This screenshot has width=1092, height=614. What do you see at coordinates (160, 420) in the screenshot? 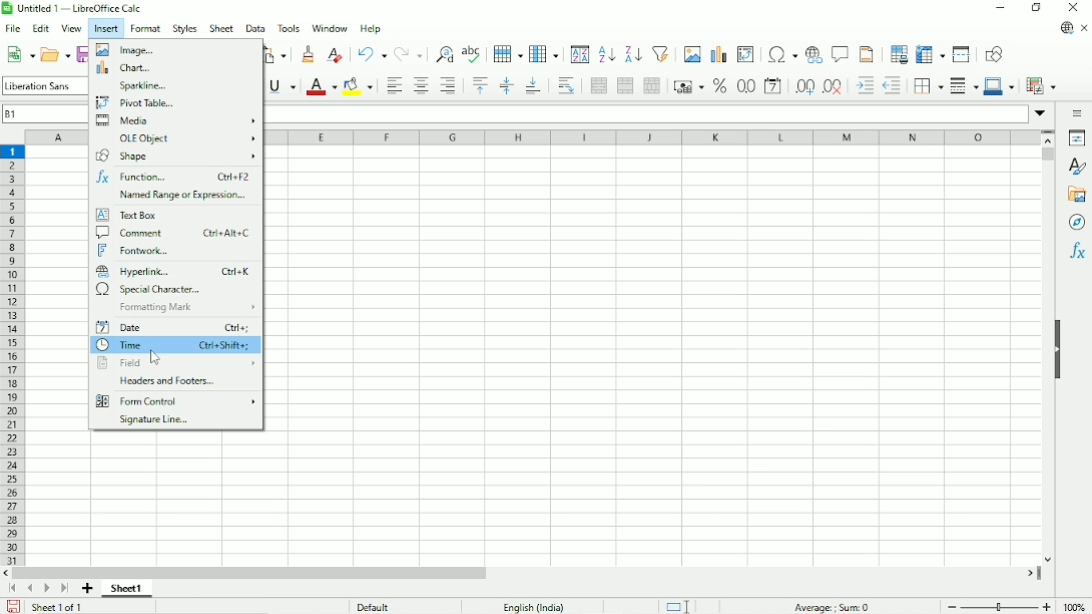
I see `Signature line` at bounding box center [160, 420].